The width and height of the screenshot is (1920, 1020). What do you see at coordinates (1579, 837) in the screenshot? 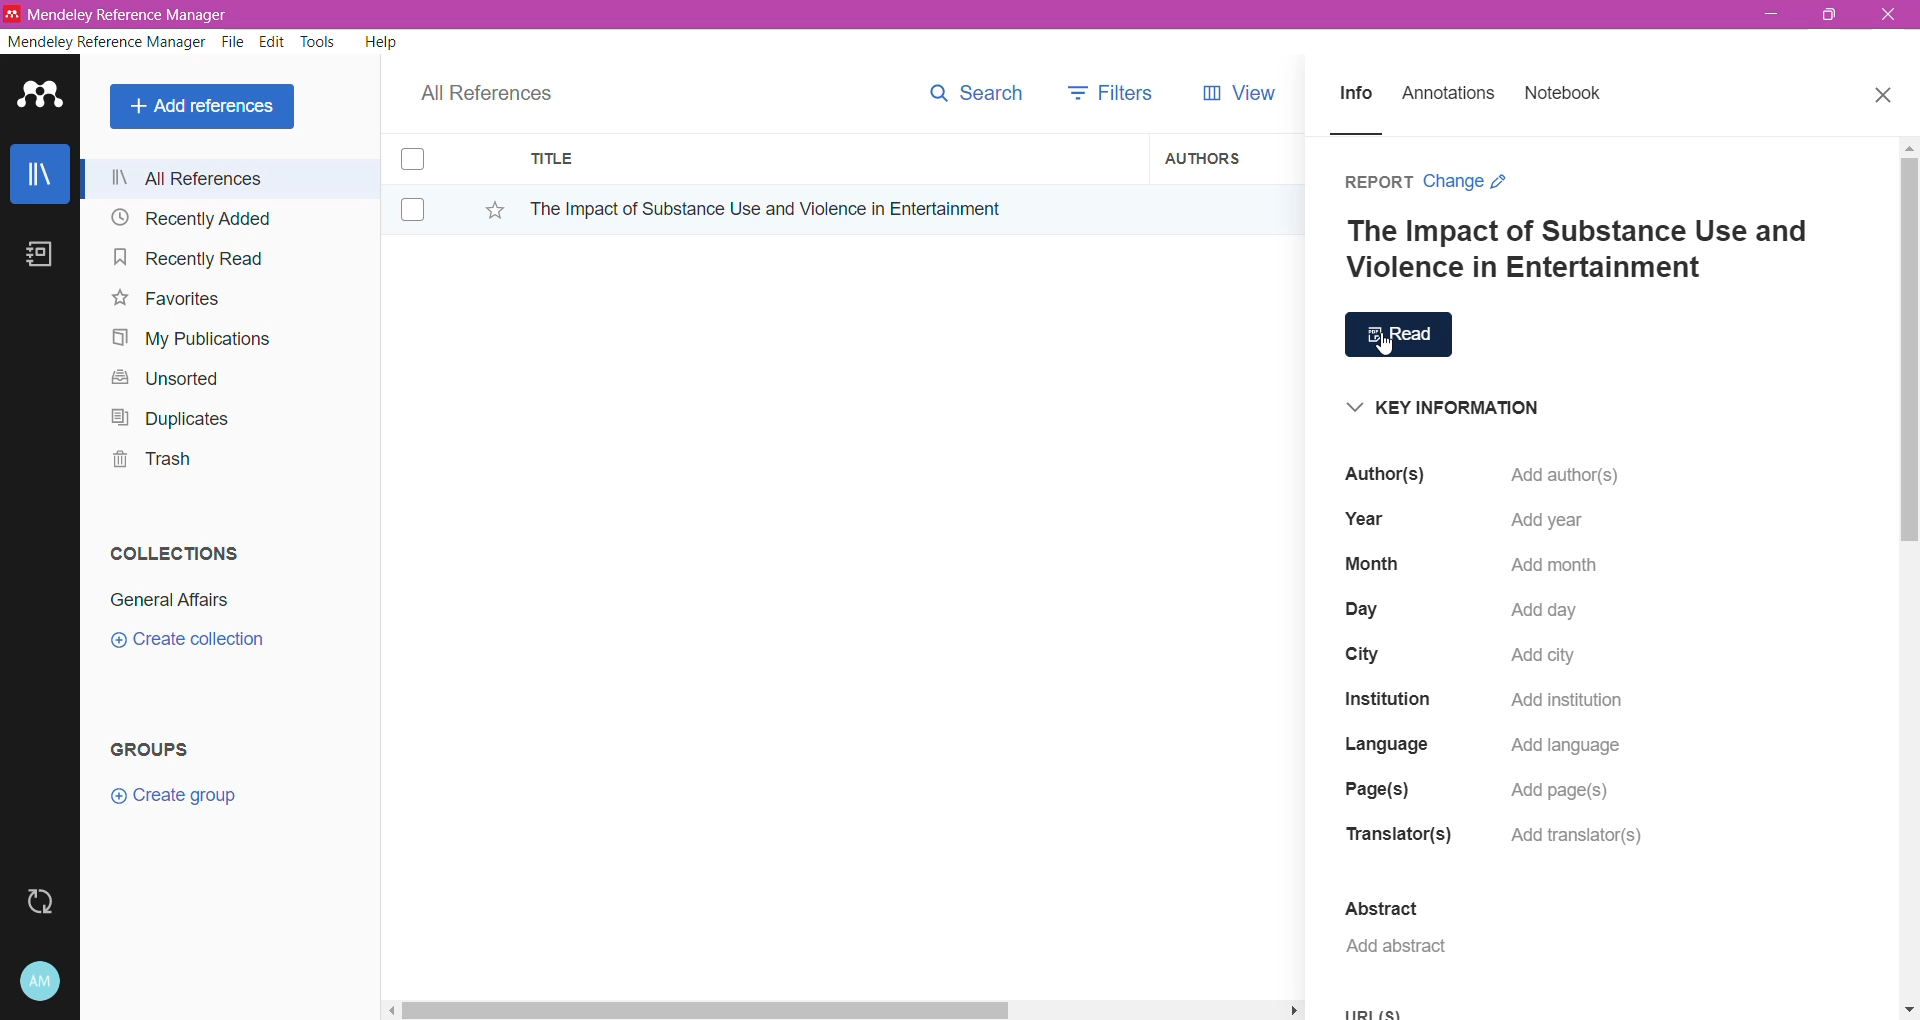
I see `Click to Add translator(s)` at bounding box center [1579, 837].